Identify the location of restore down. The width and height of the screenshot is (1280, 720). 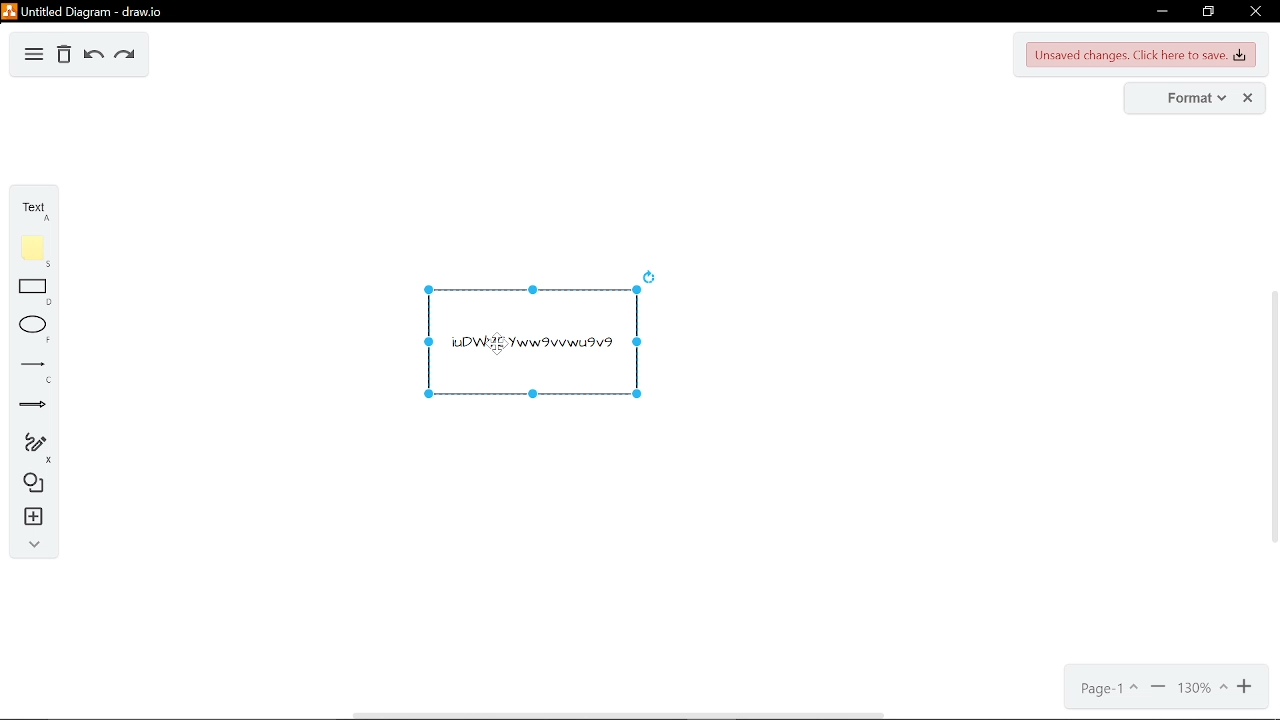
(1208, 13).